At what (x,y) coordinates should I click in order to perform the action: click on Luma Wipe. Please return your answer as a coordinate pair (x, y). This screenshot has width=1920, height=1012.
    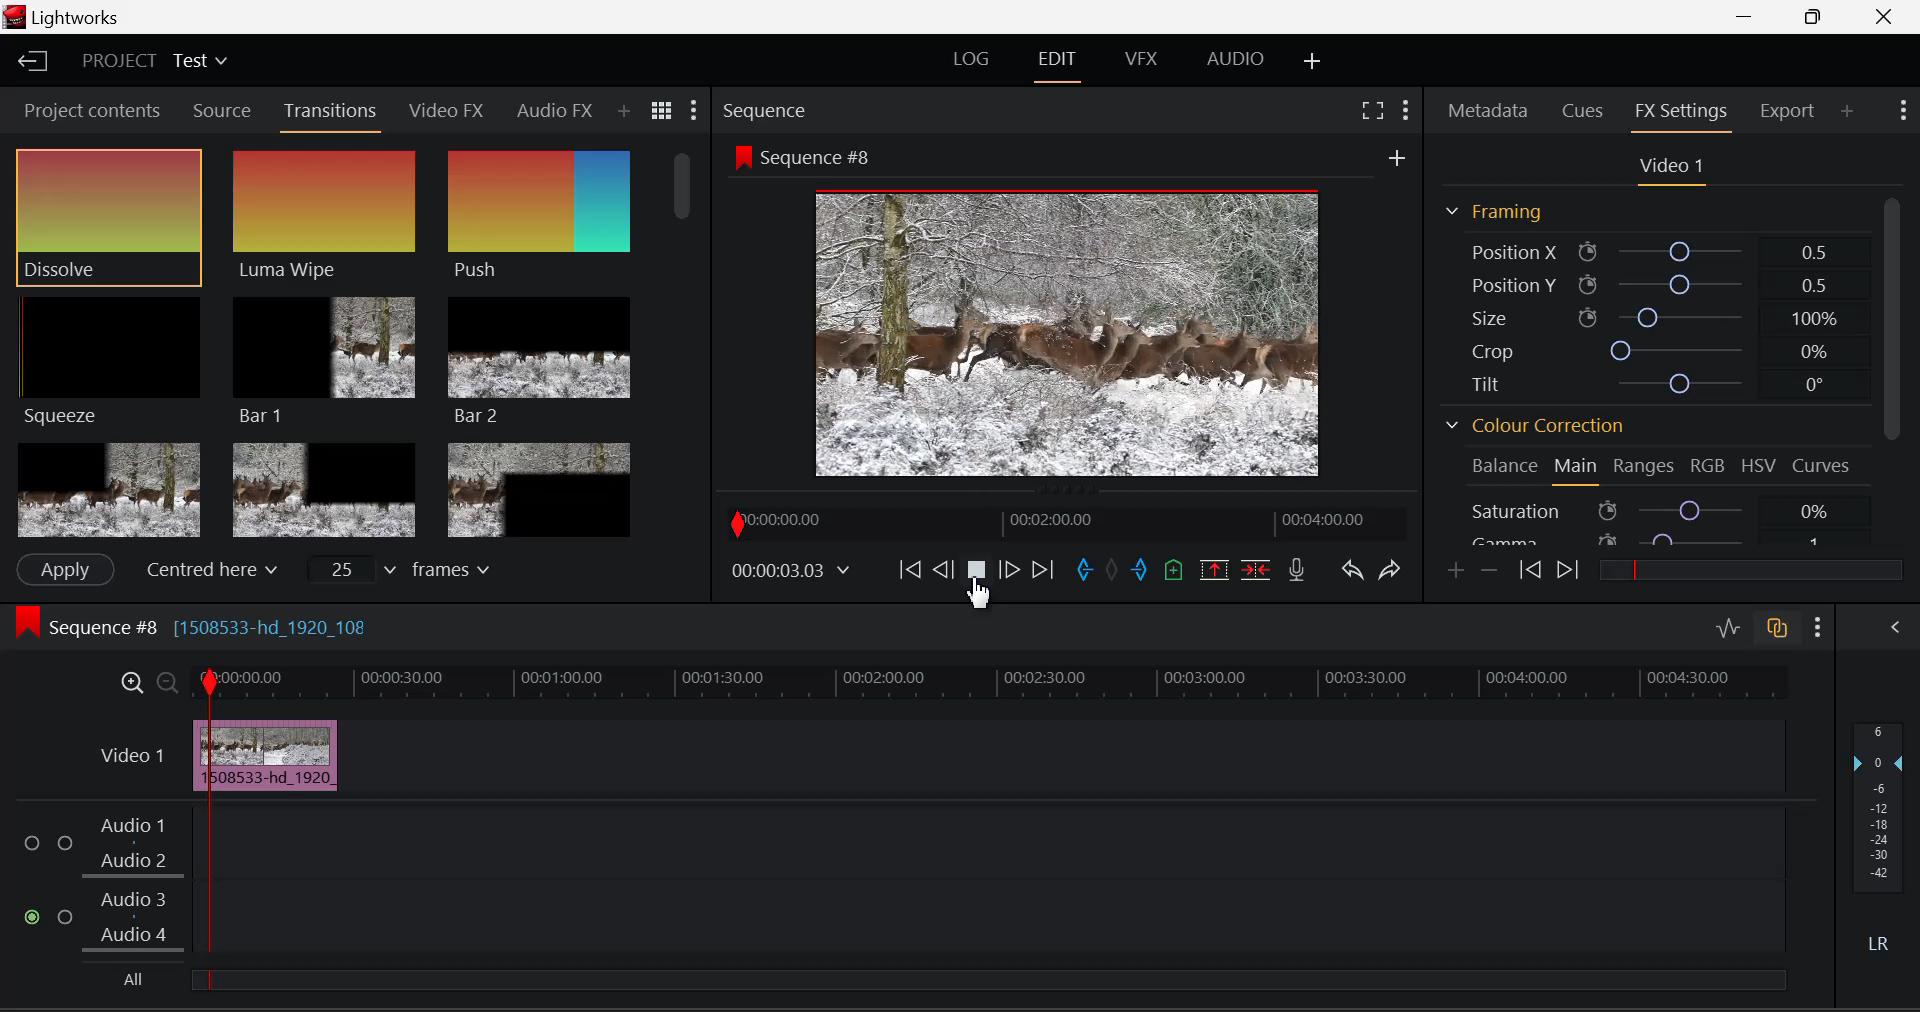
    Looking at the image, I should click on (325, 216).